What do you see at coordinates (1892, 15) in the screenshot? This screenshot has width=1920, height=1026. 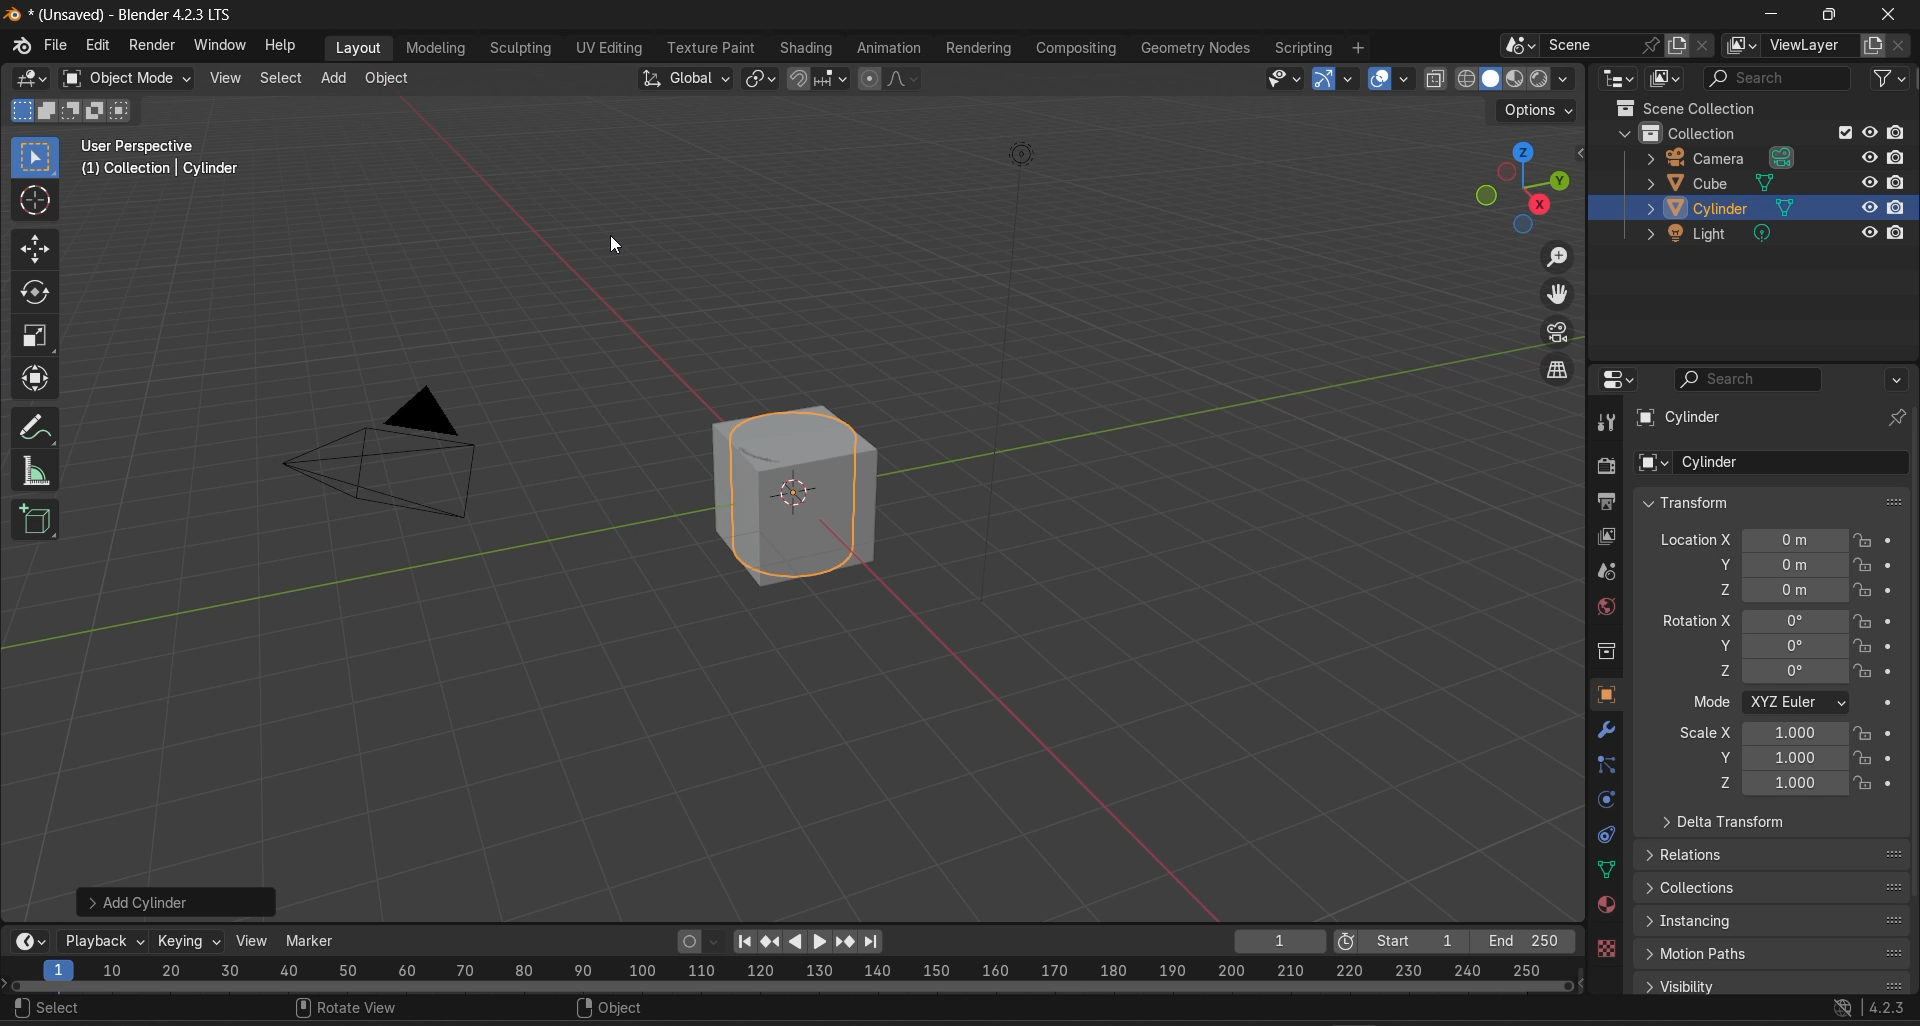 I see `close` at bounding box center [1892, 15].